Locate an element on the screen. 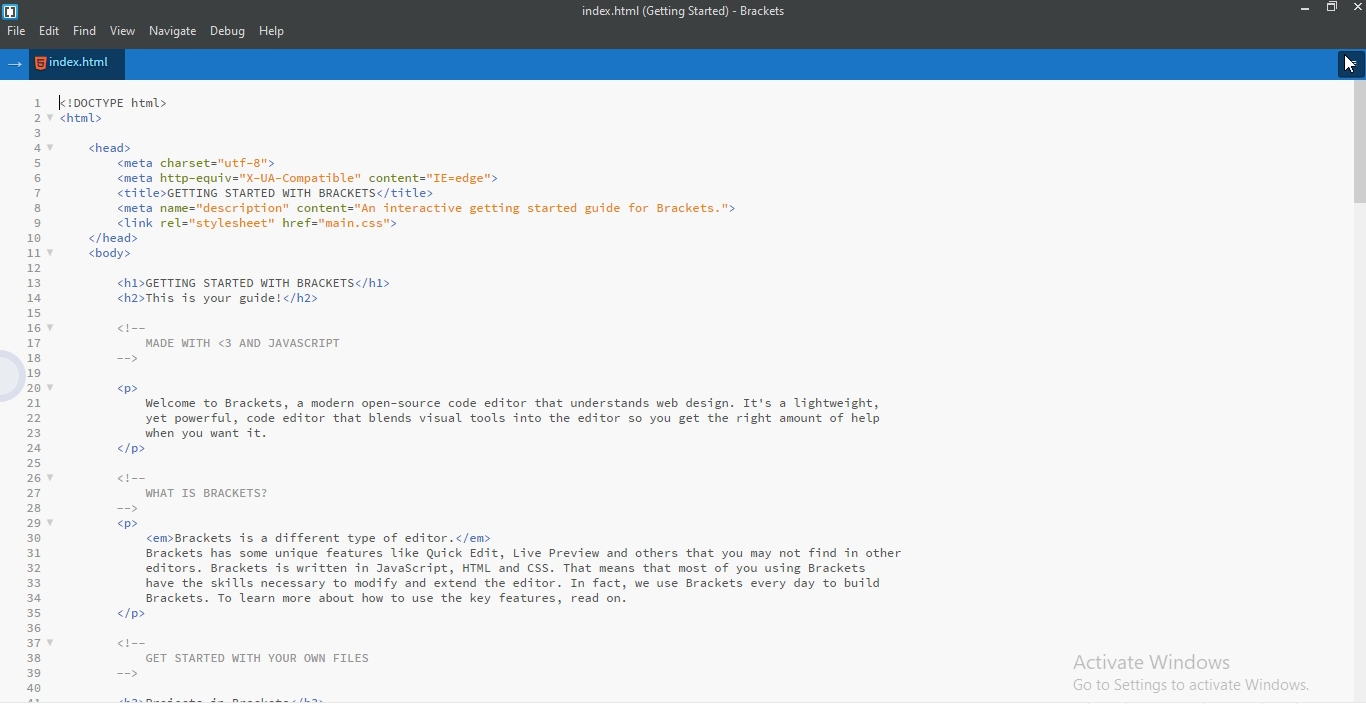  find is located at coordinates (83, 31).